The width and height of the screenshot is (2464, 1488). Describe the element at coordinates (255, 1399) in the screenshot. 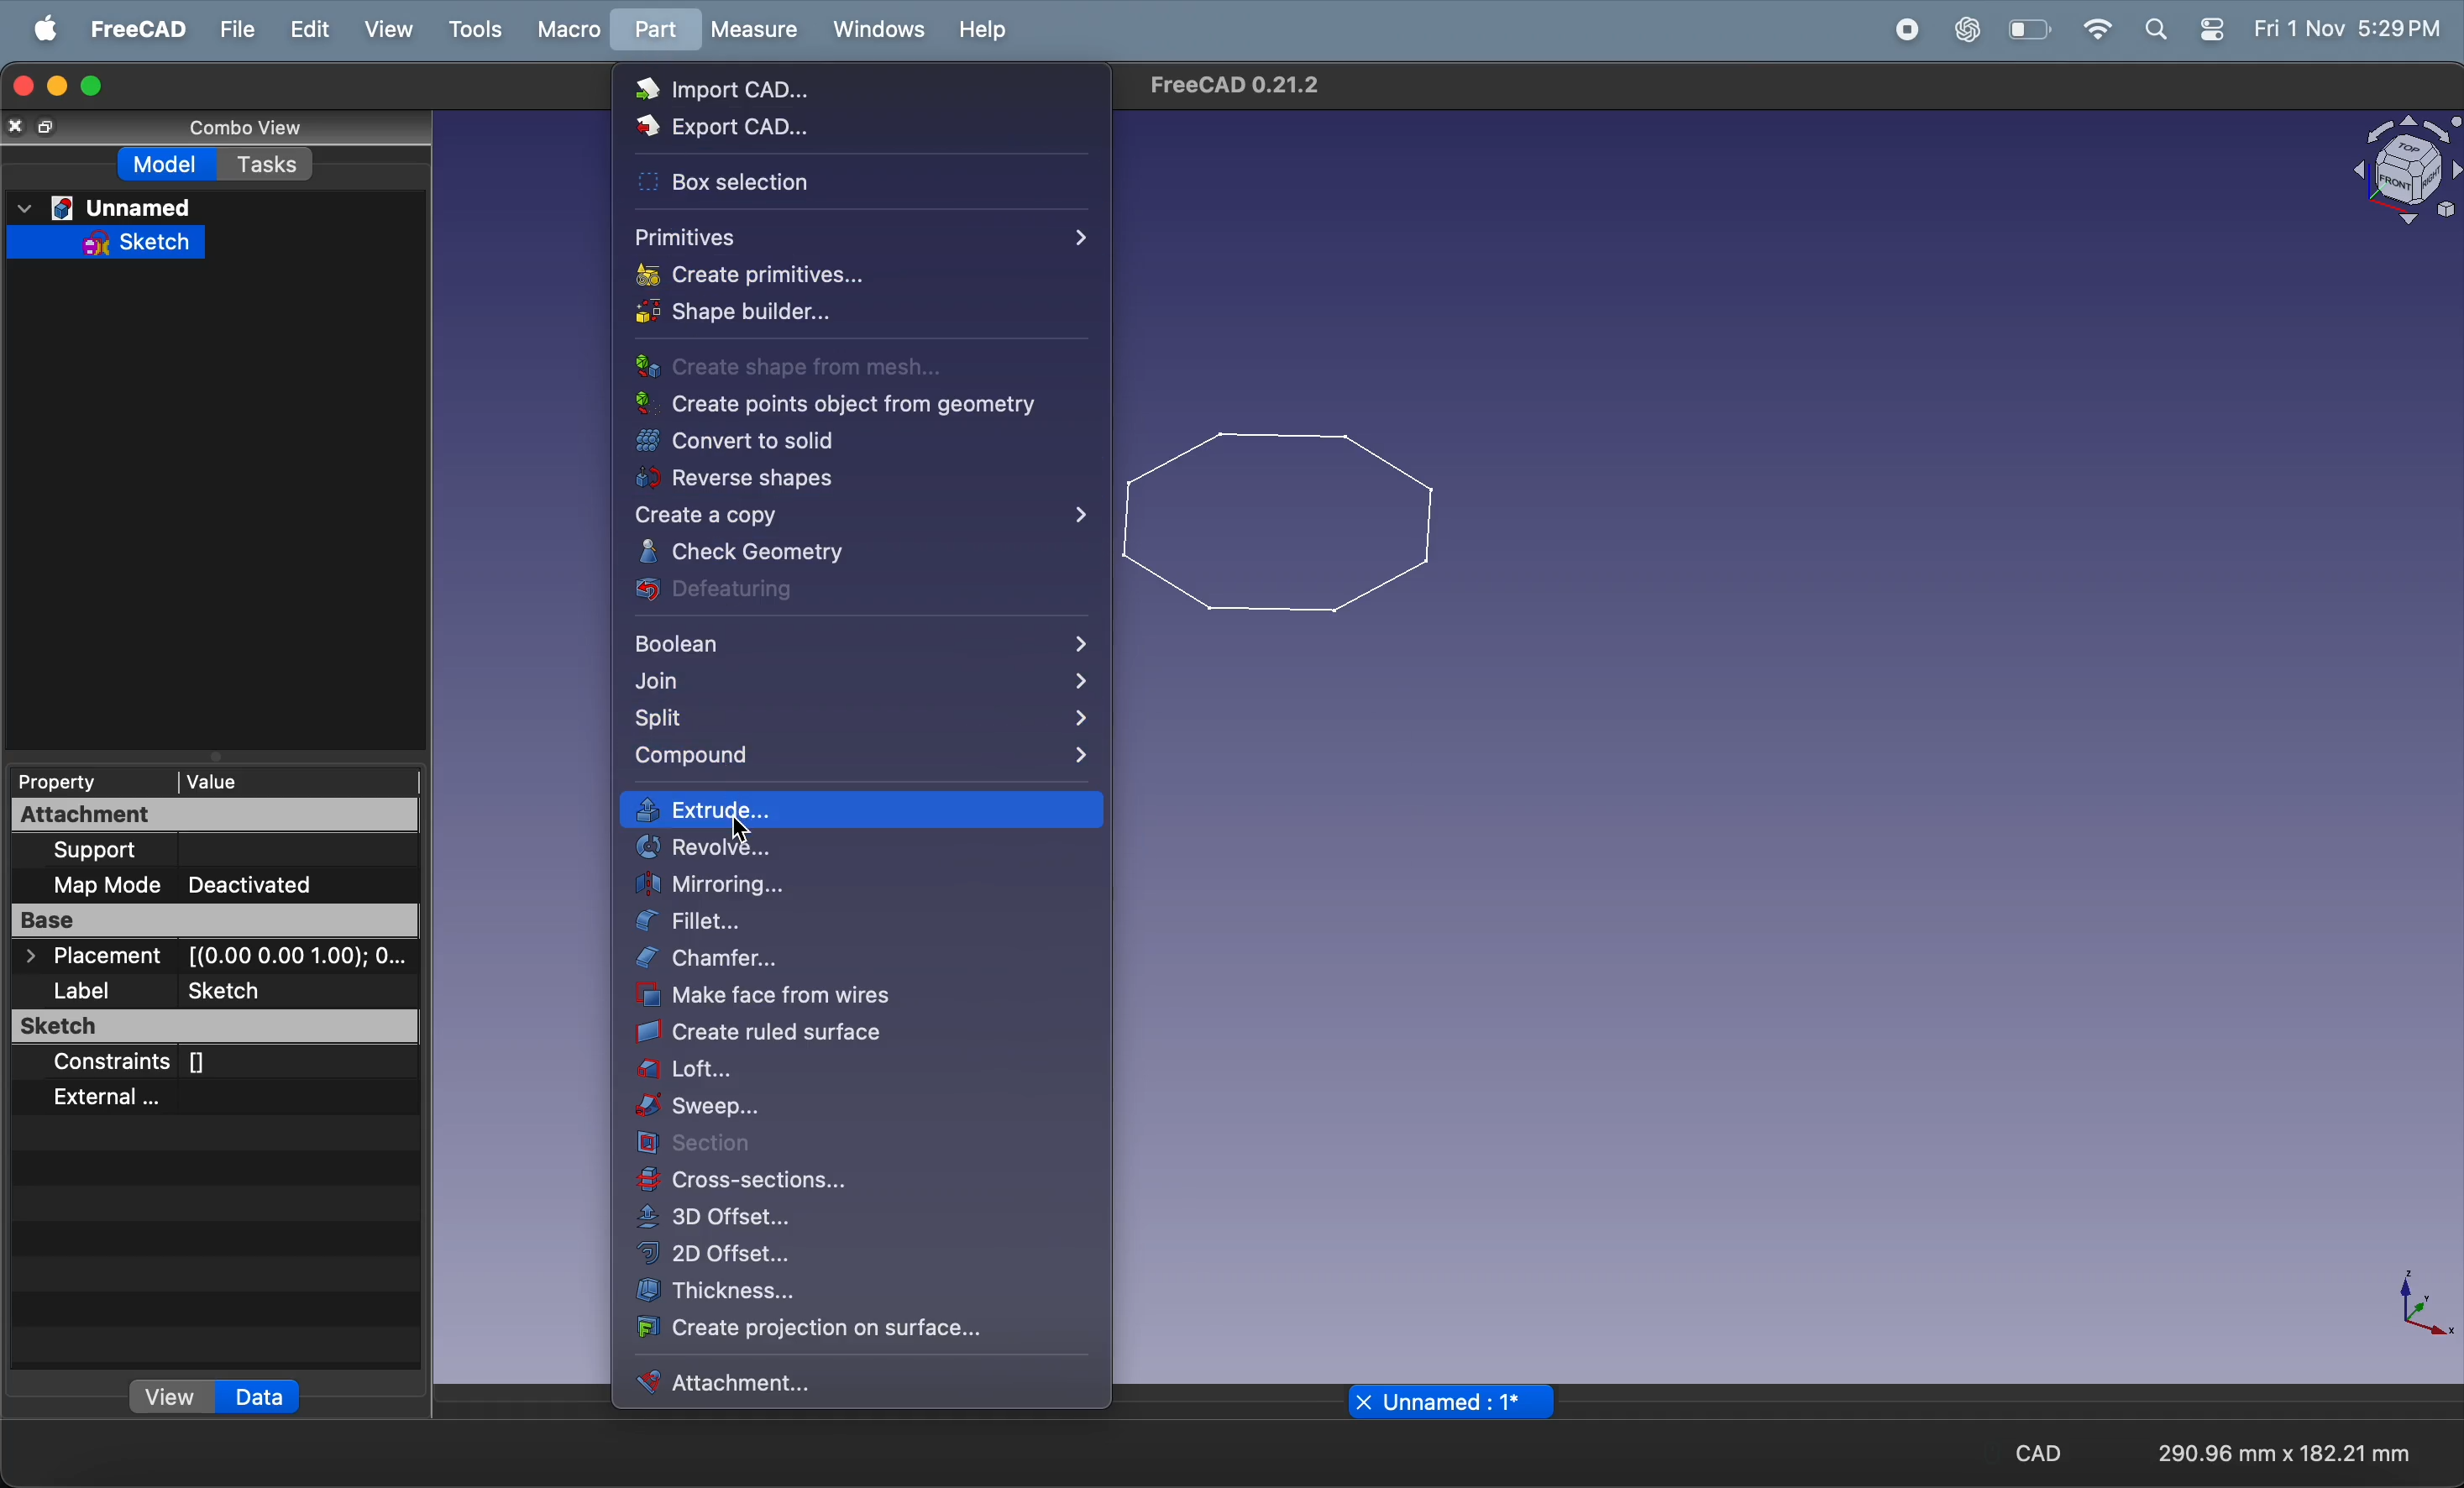

I see `data` at that location.